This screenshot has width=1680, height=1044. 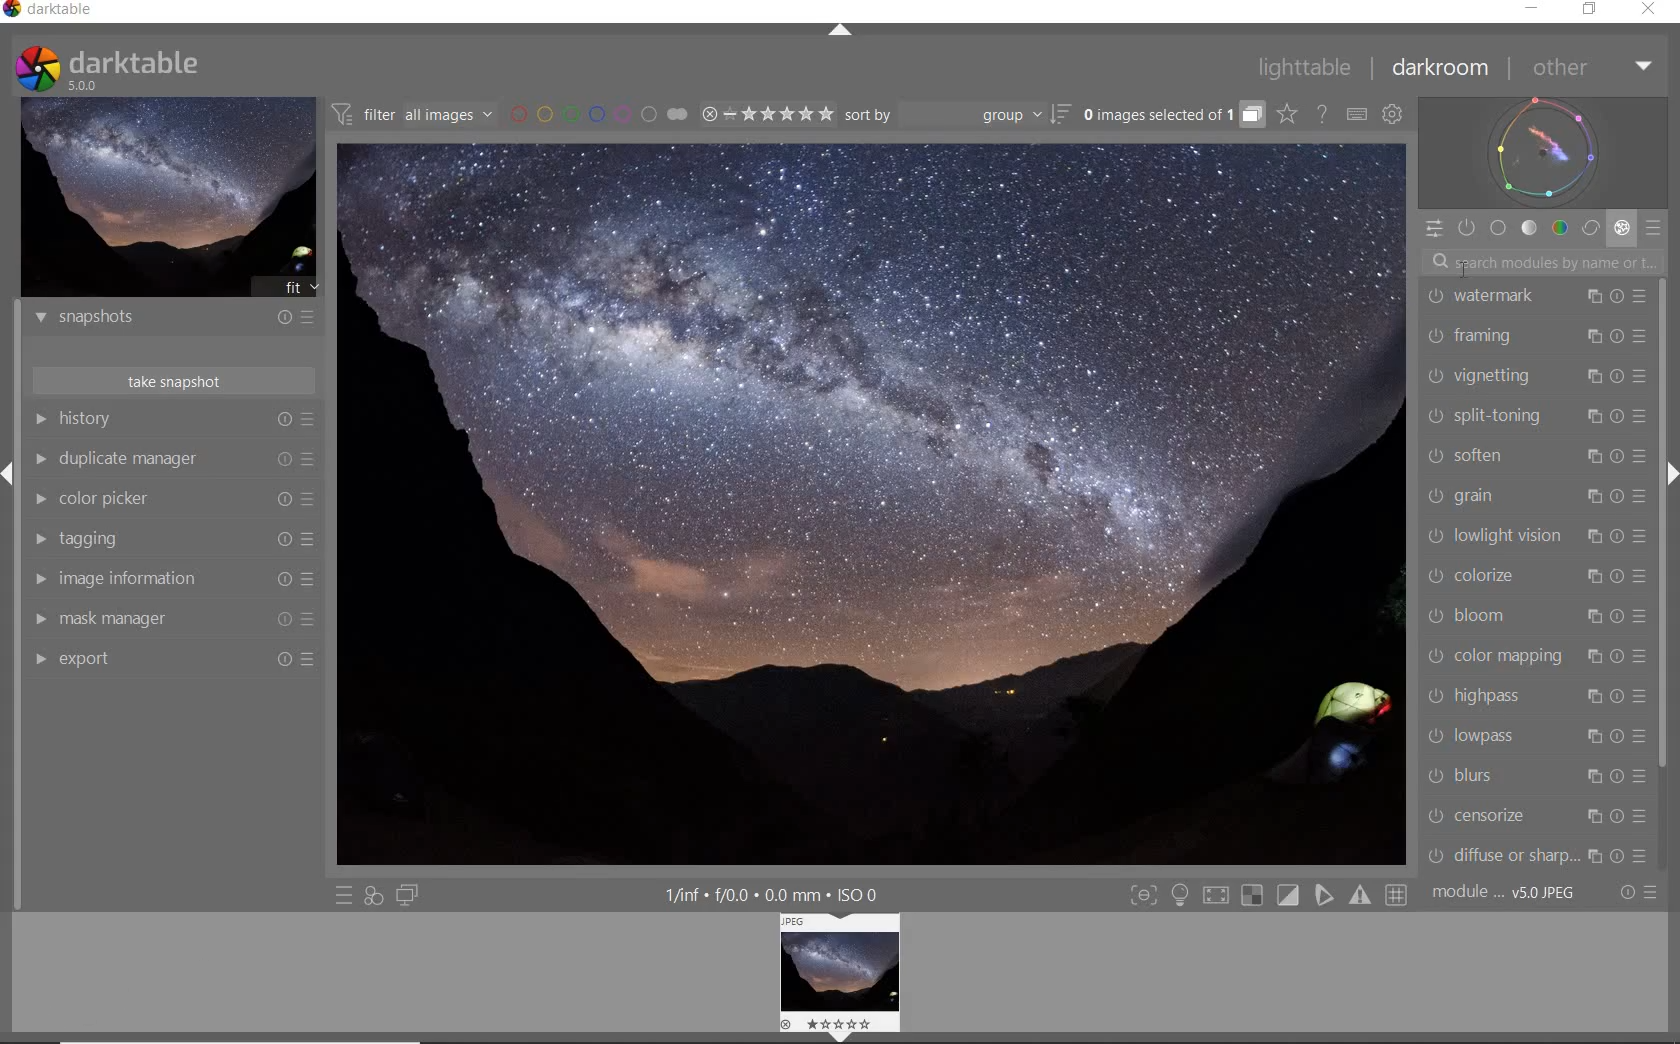 What do you see at coordinates (283, 578) in the screenshot?
I see `Reset` at bounding box center [283, 578].